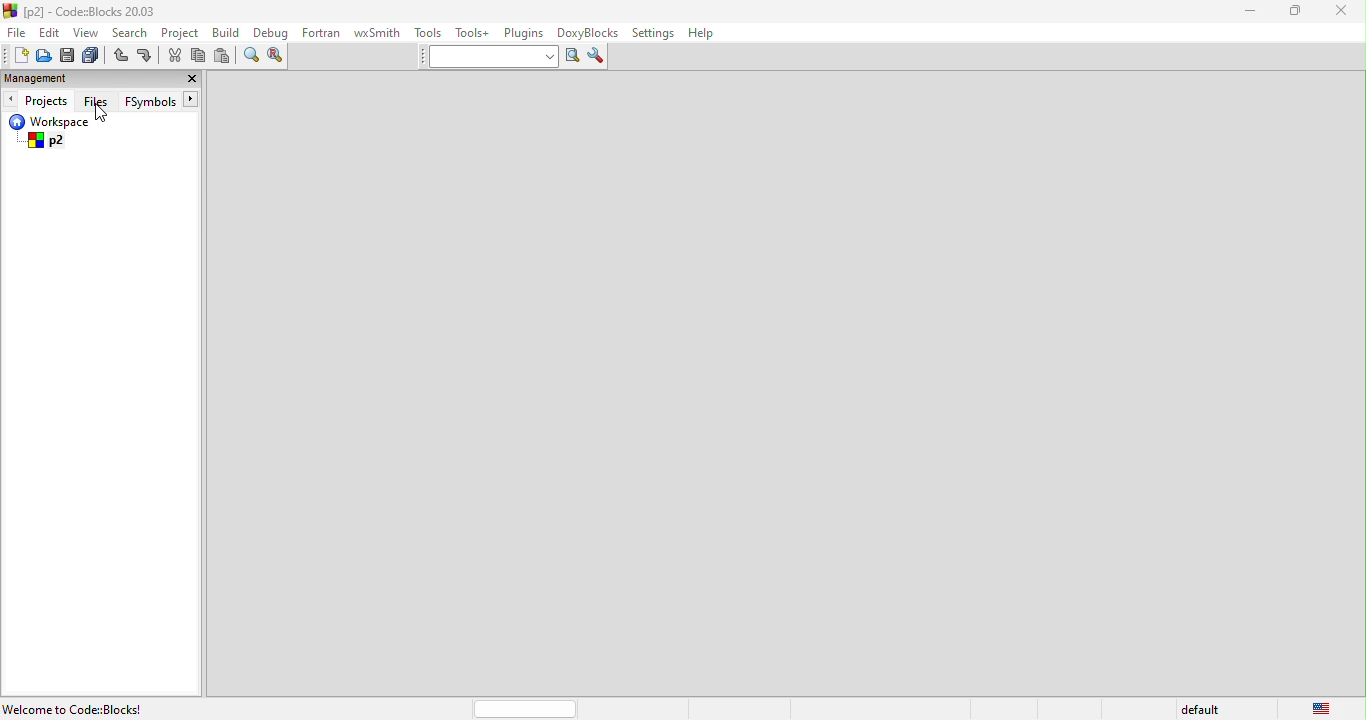 The width and height of the screenshot is (1366, 720). What do you see at coordinates (120, 55) in the screenshot?
I see `undo` at bounding box center [120, 55].